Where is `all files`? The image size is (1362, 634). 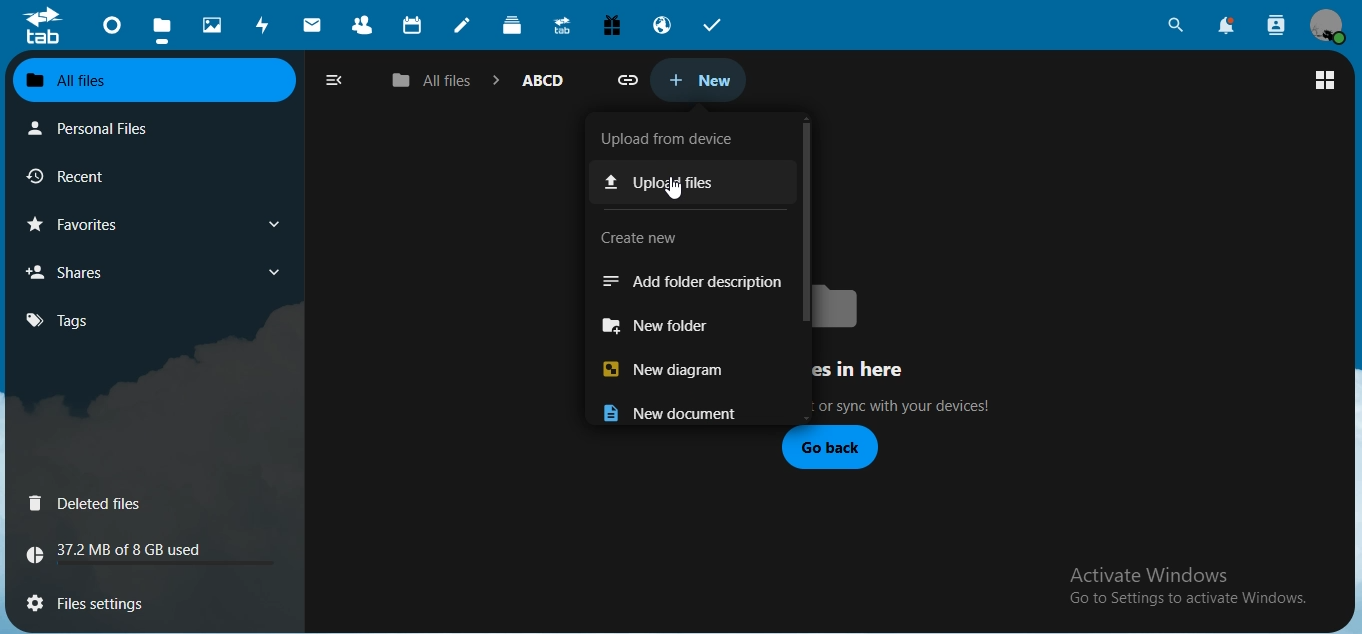 all files is located at coordinates (434, 82).